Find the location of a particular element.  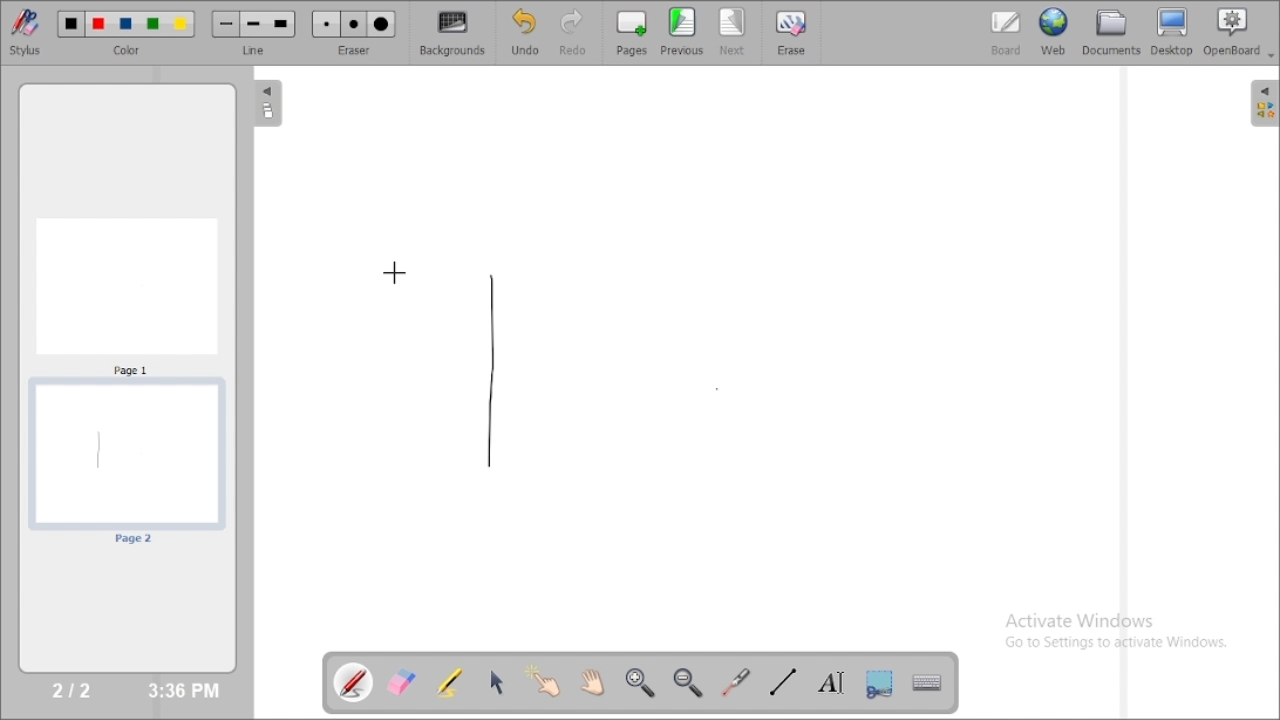

Color 3 is located at coordinates (126, 25).